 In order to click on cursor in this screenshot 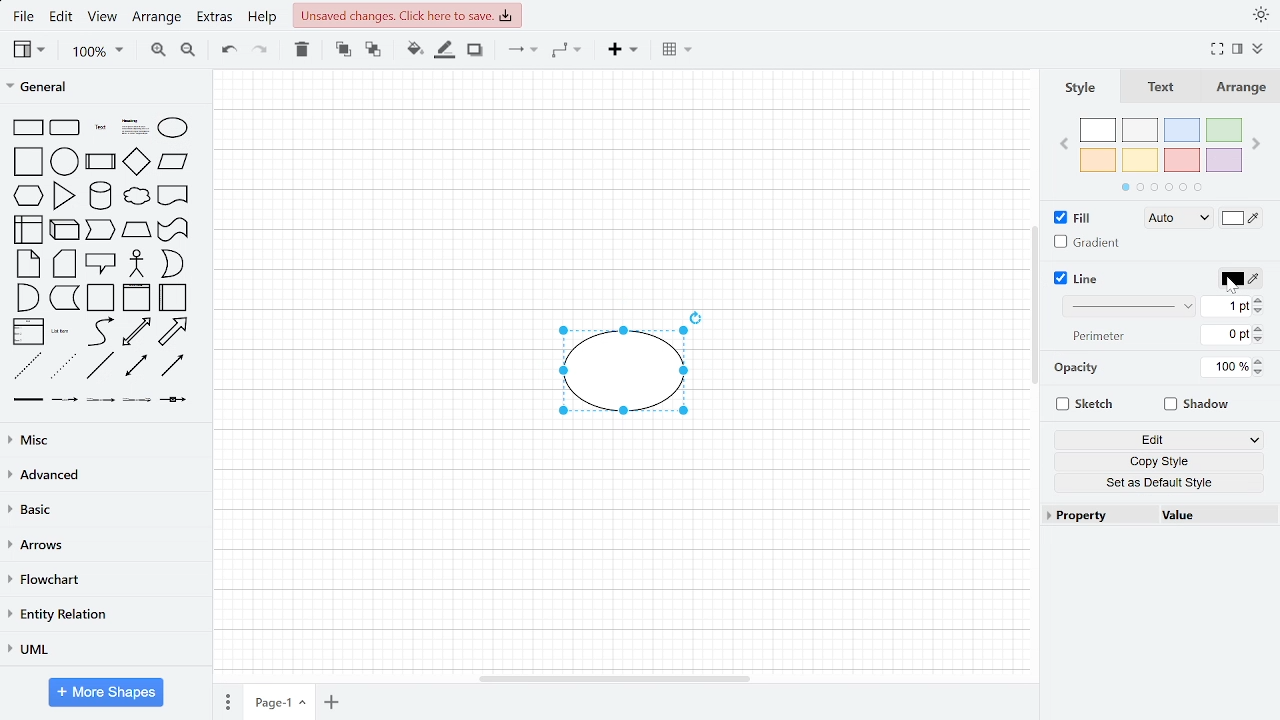, I will do `click(1232, 285)`.